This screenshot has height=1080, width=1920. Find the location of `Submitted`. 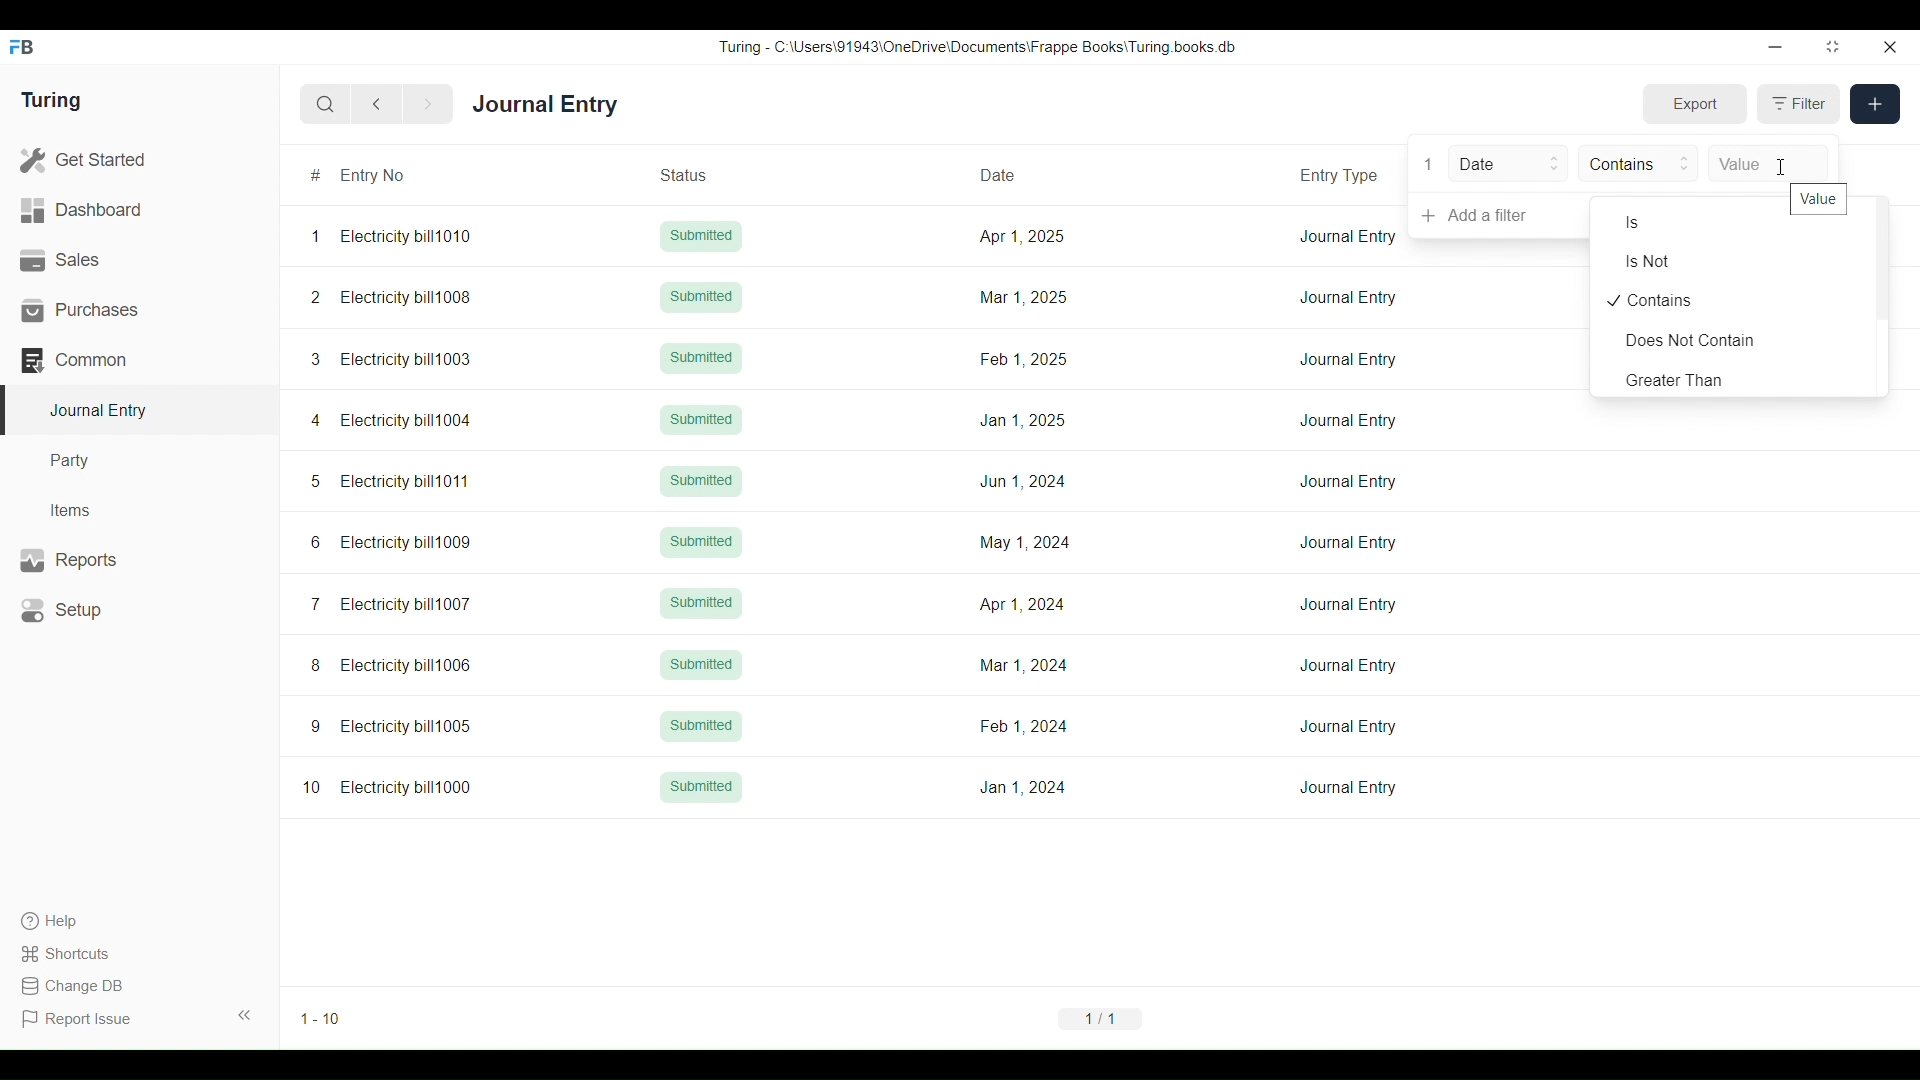

Submitted is located at coordinates (702, 543).